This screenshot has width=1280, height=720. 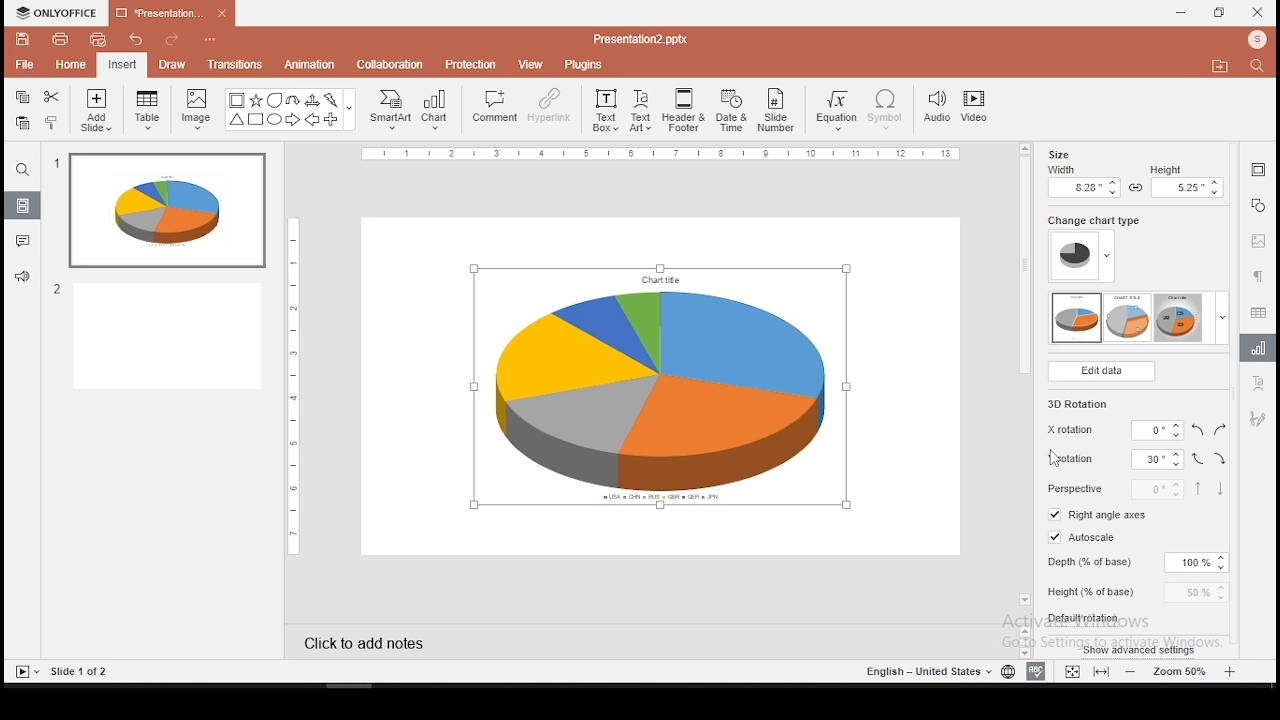 I want to click on depth, so click(x=1135, y=563).